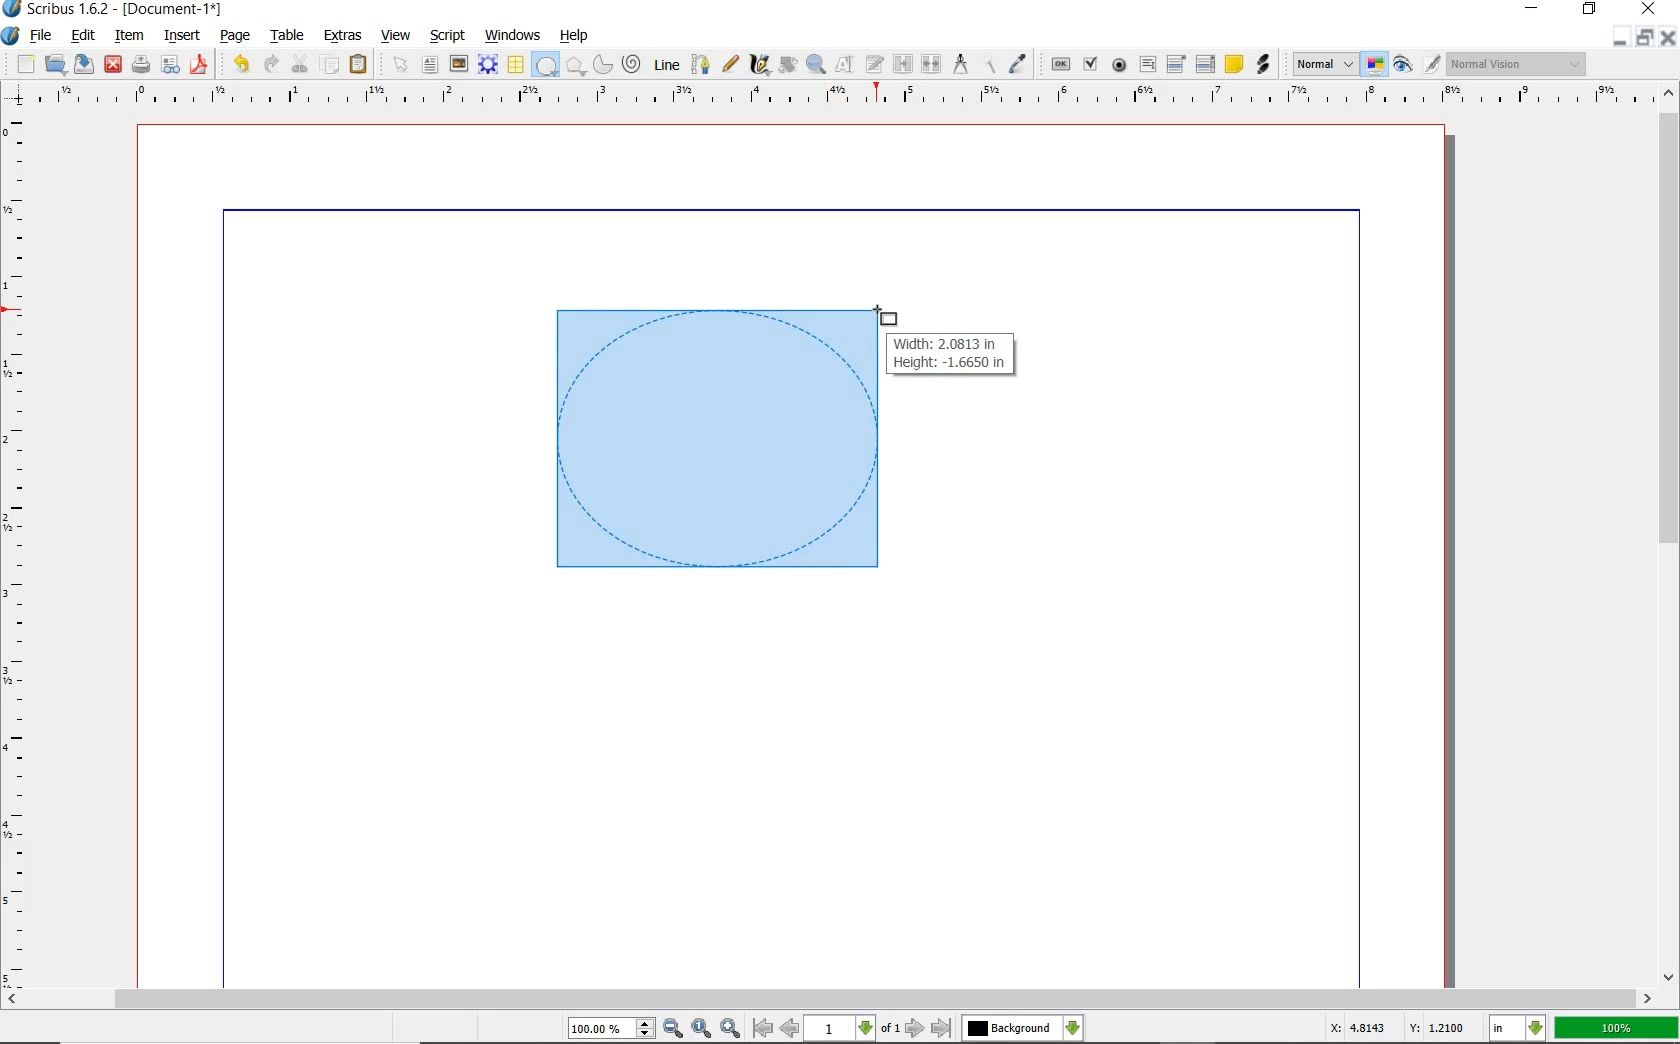  Describe the element at coordinates (940, 1029) in the screenshot. I see `last` at that location.